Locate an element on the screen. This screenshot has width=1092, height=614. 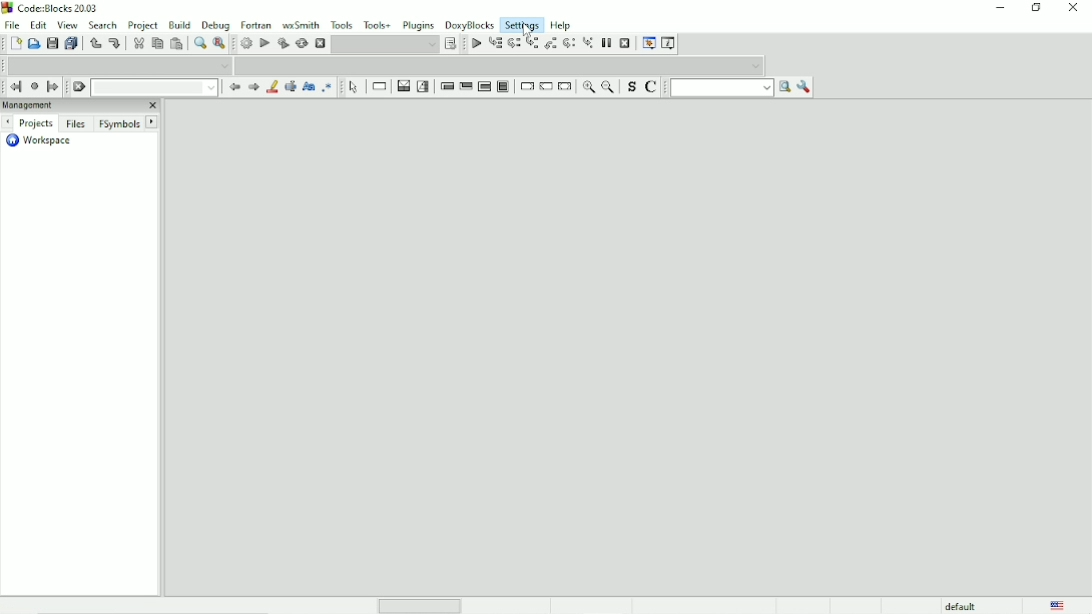
Step into instruction is located at coordinates (587, 43).